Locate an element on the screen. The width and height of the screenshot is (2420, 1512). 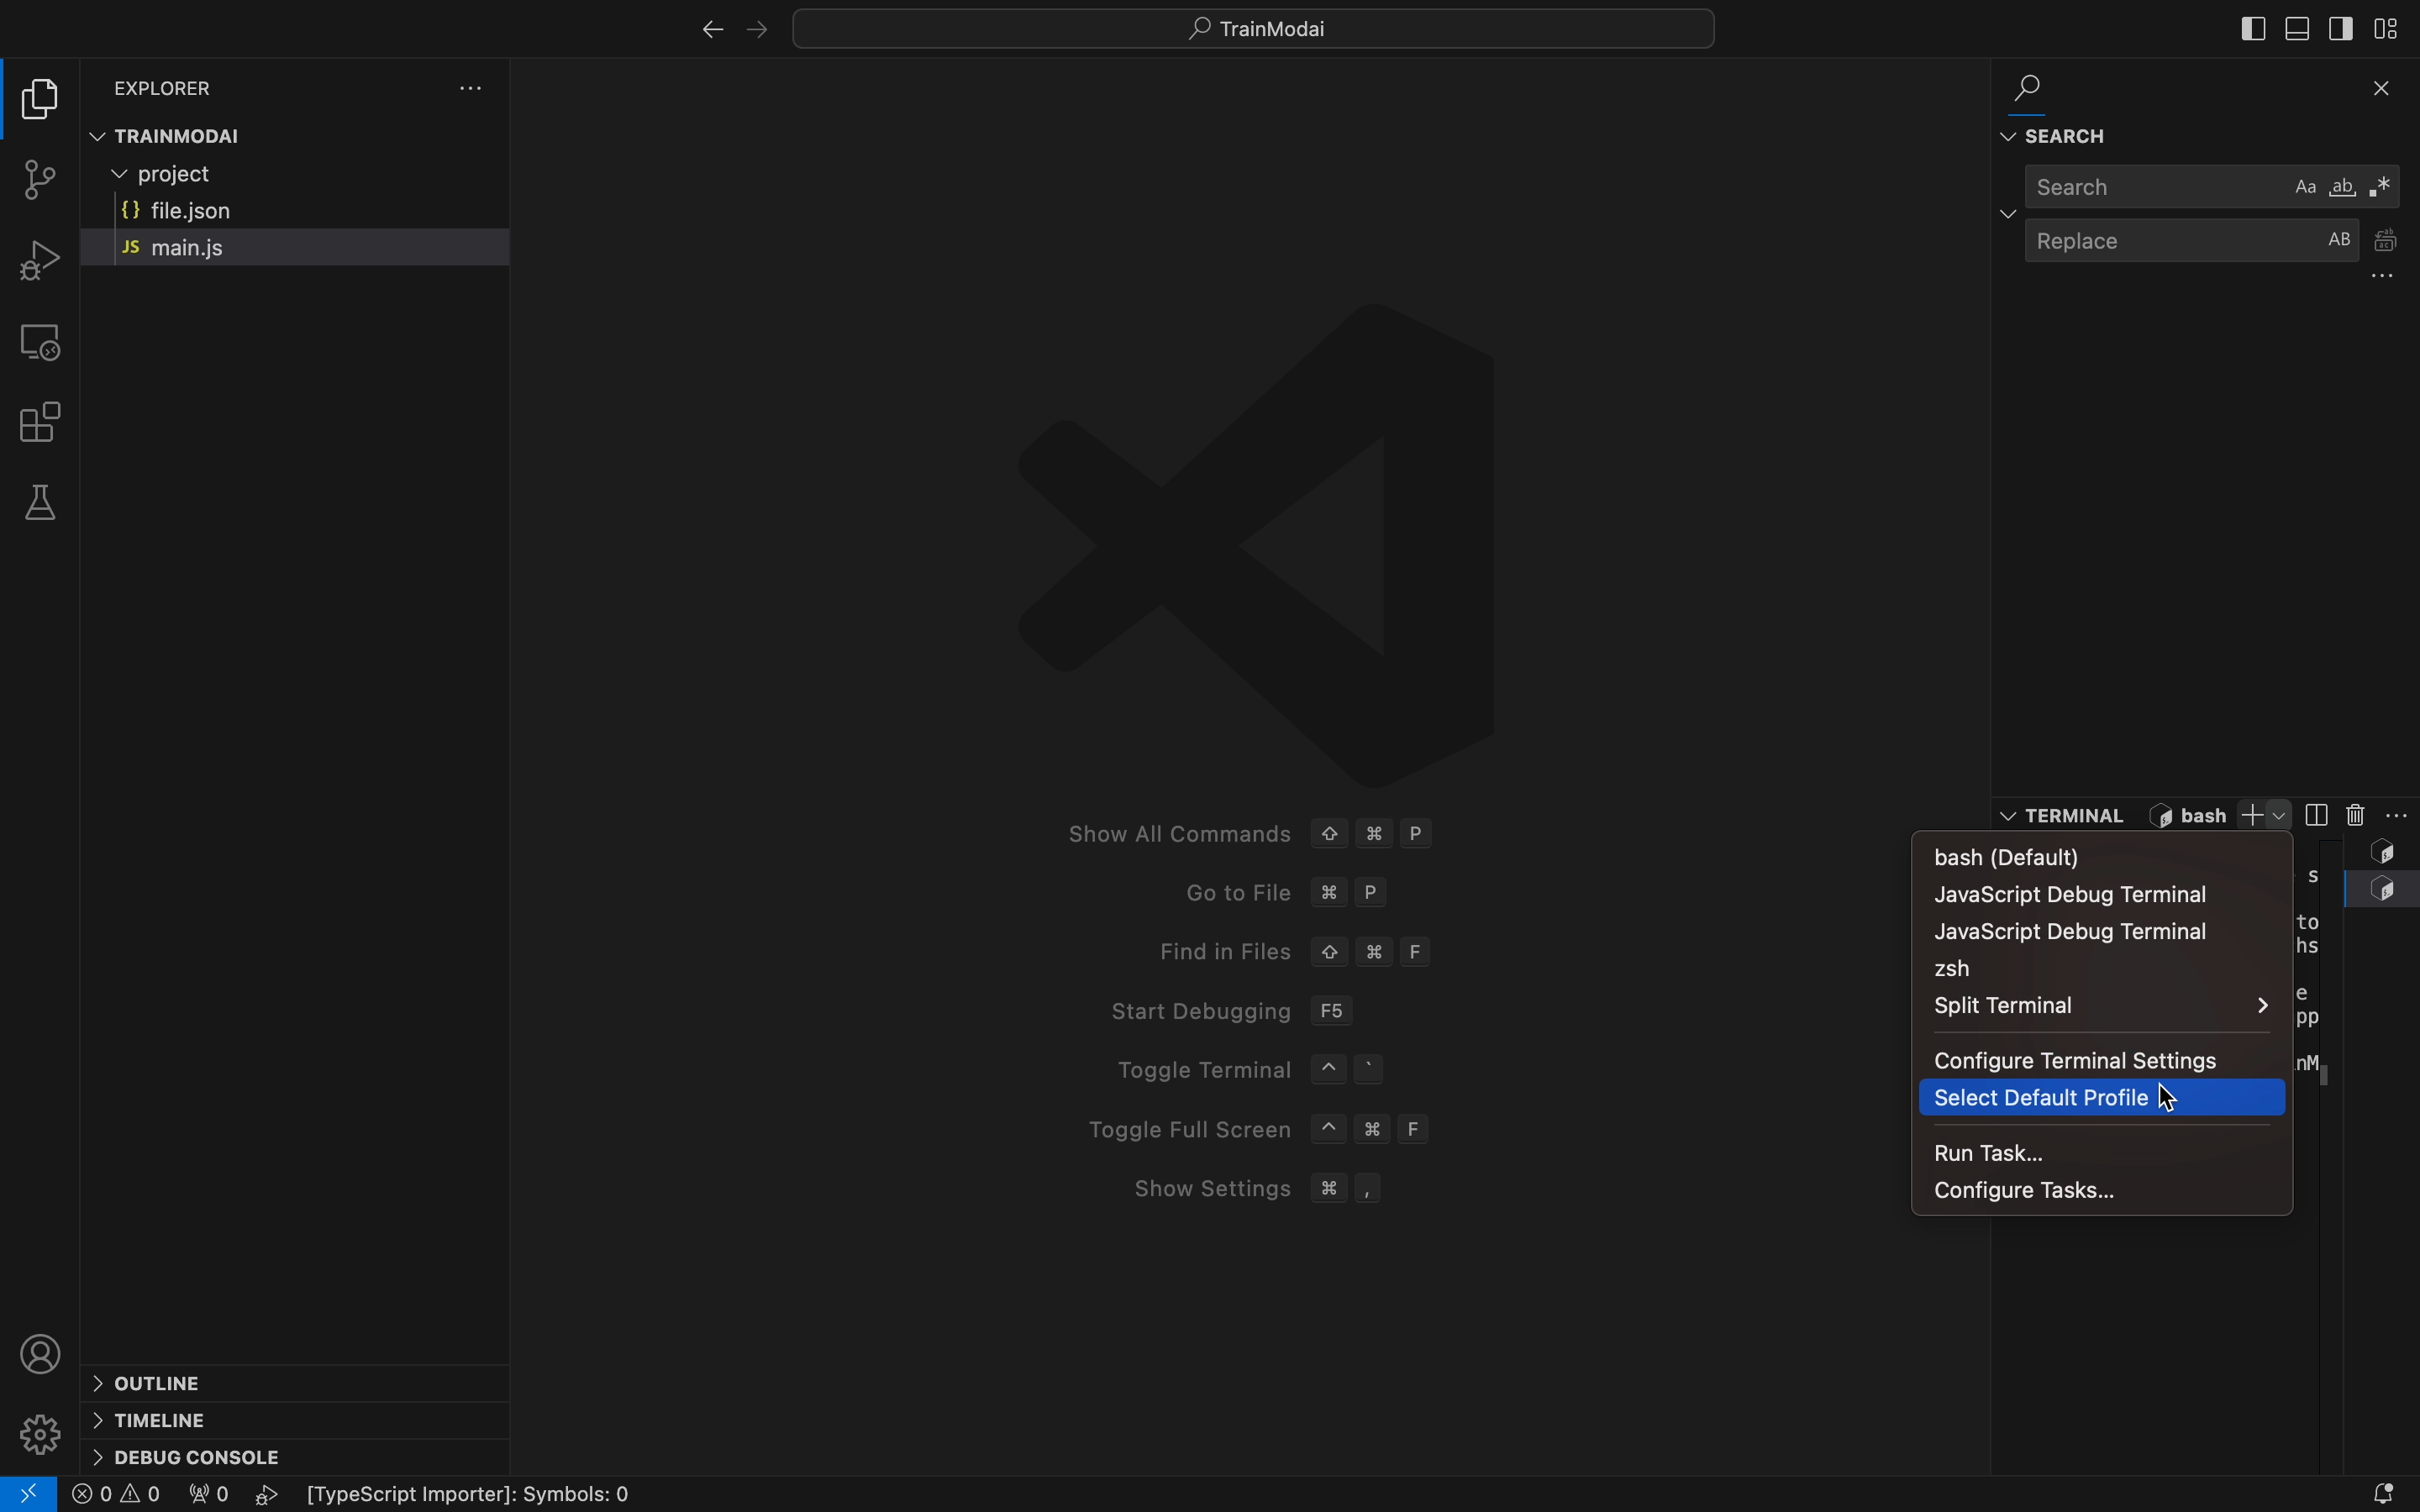
extensions is located at coordinates (49, 422).